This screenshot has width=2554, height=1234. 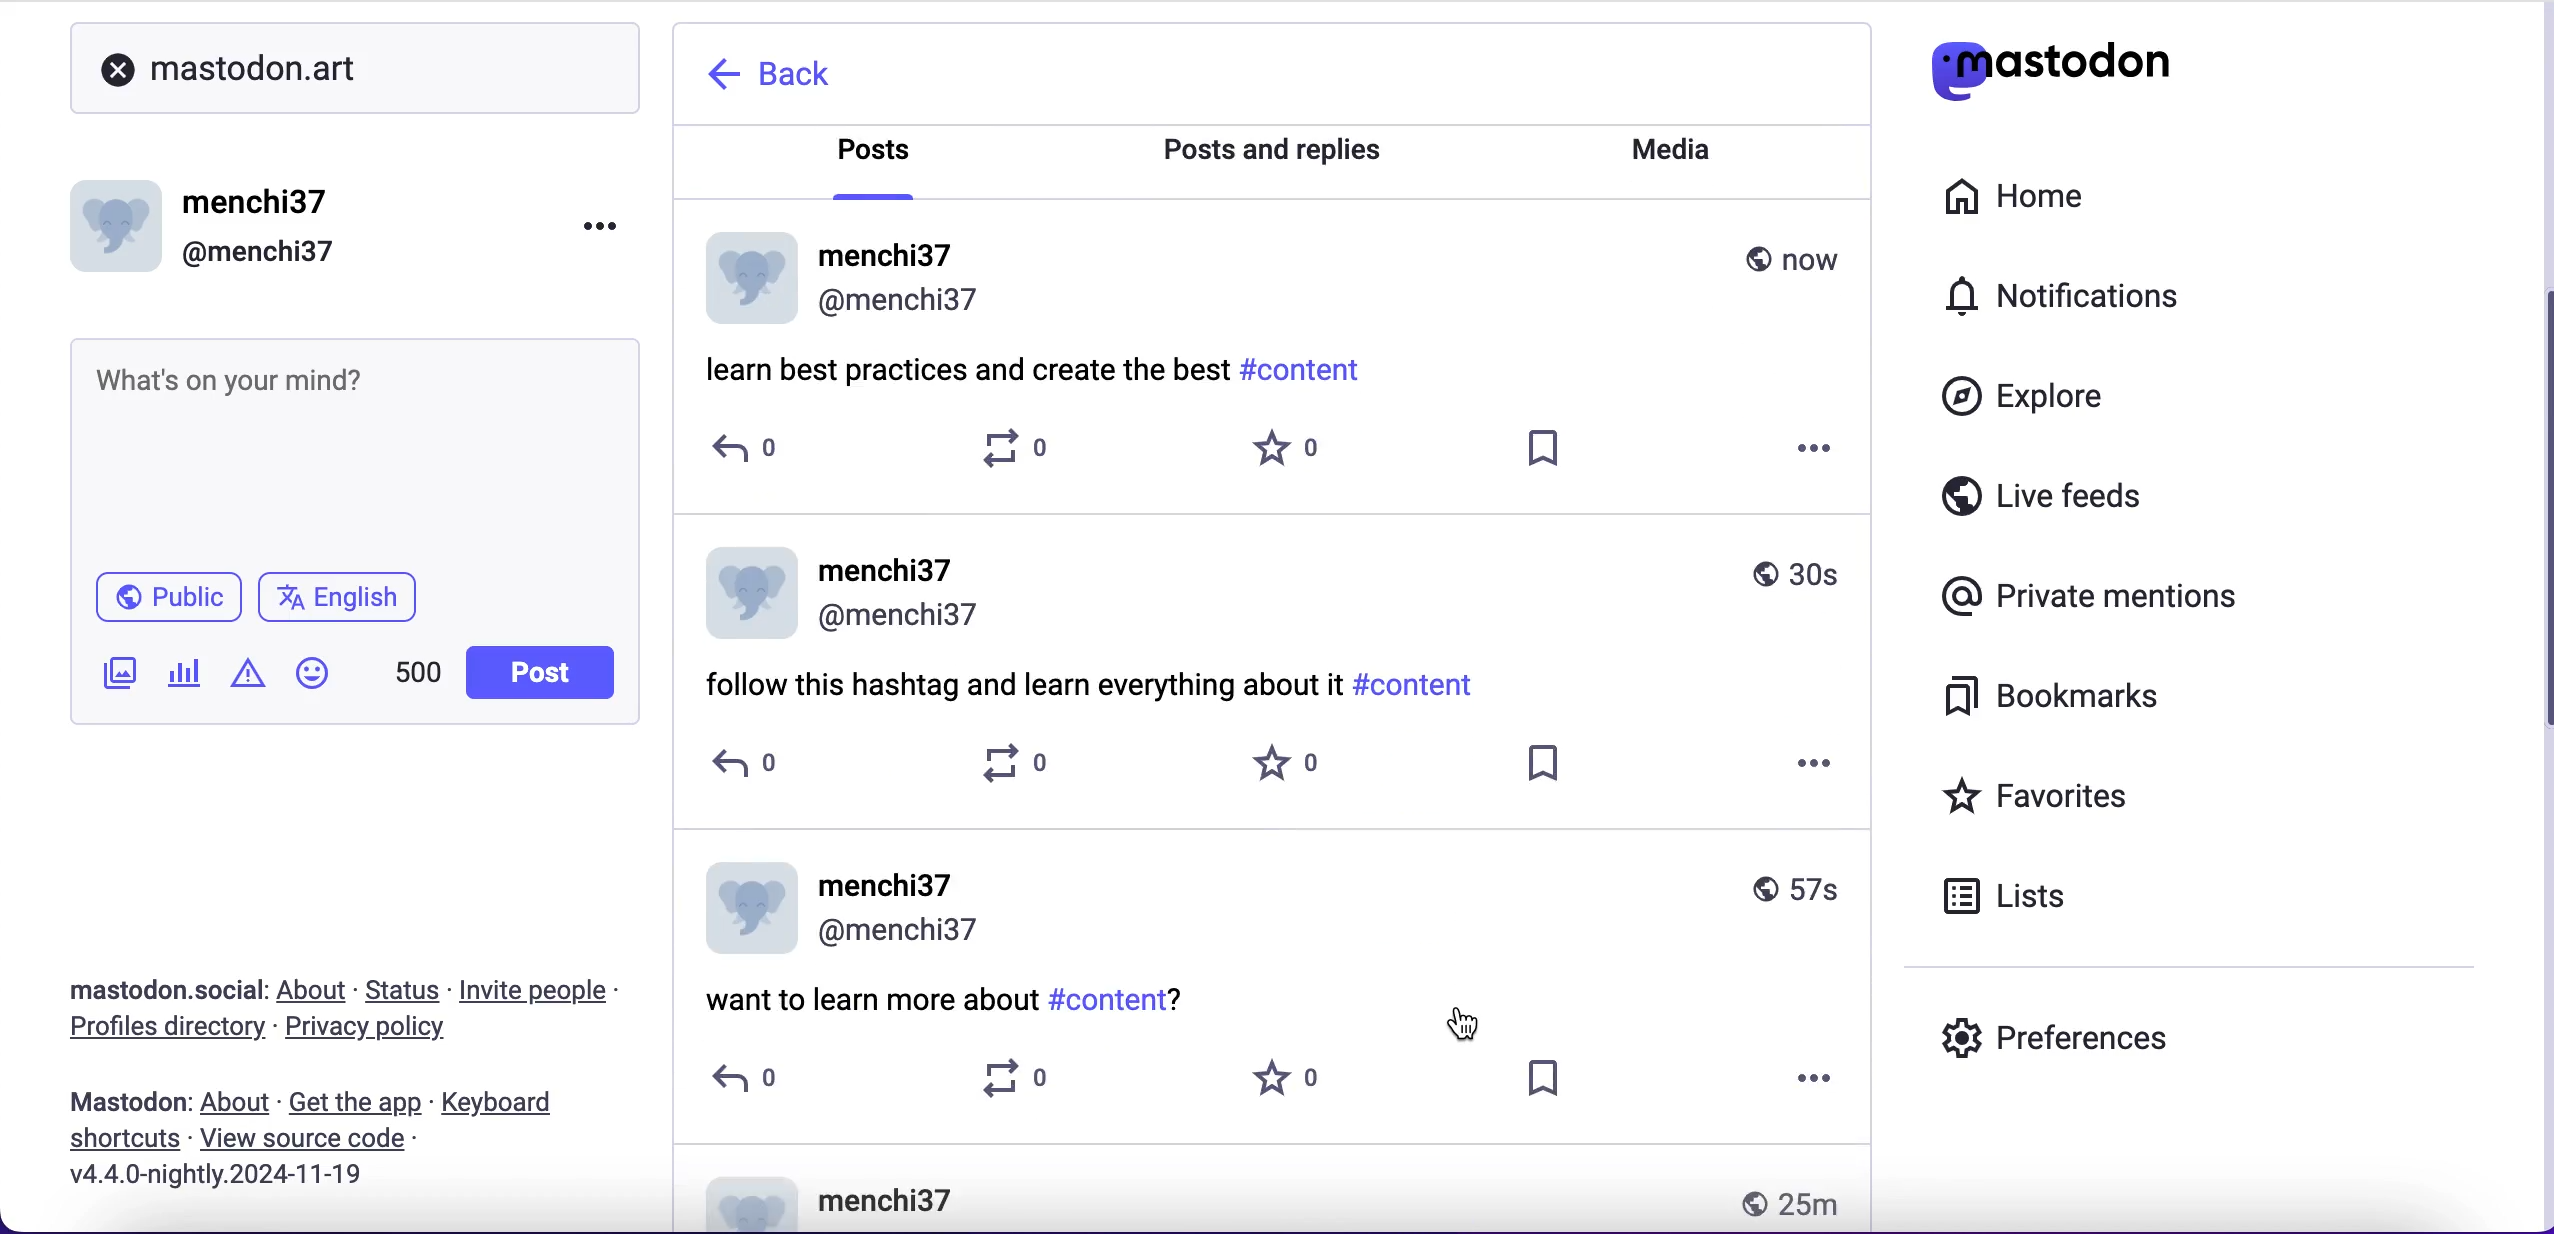 I want to click on 25 m ago, so click(x=1794, y=1199).